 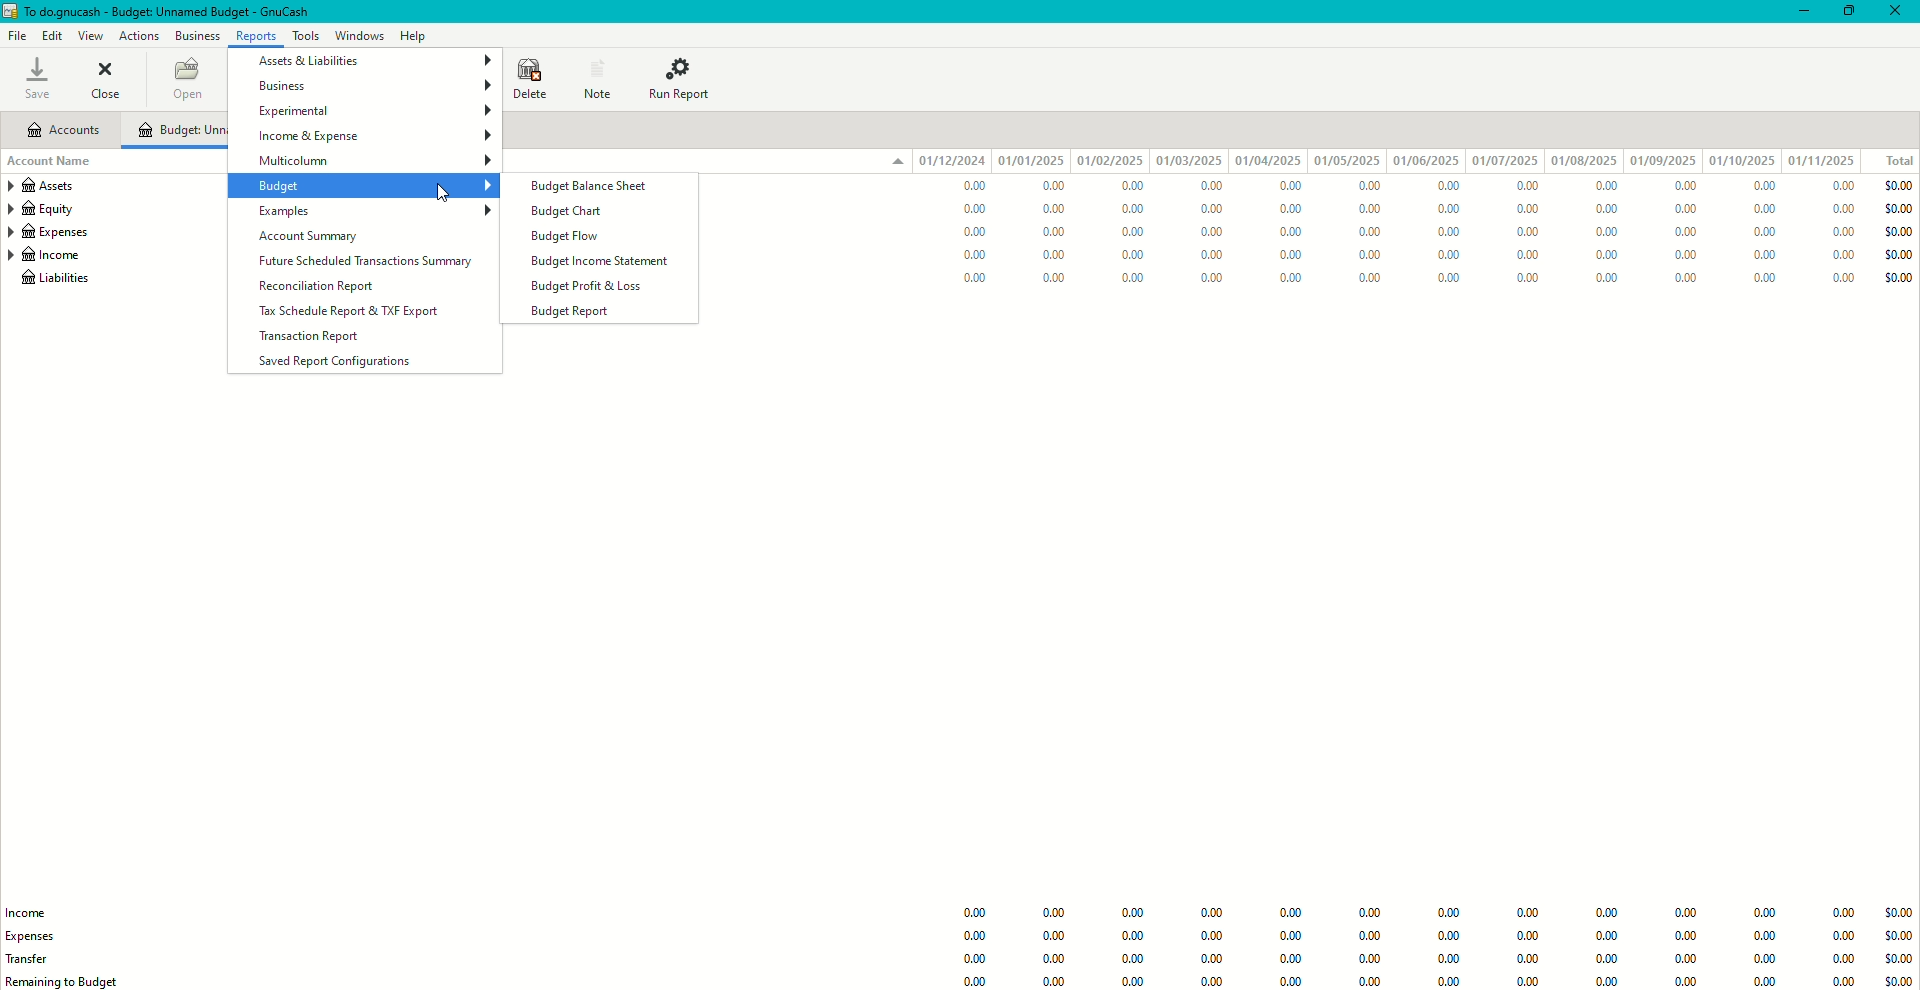 What do you see at coordinates (1366, 916) in the screenshot?
I see `` at bounding box center [1366, 916].